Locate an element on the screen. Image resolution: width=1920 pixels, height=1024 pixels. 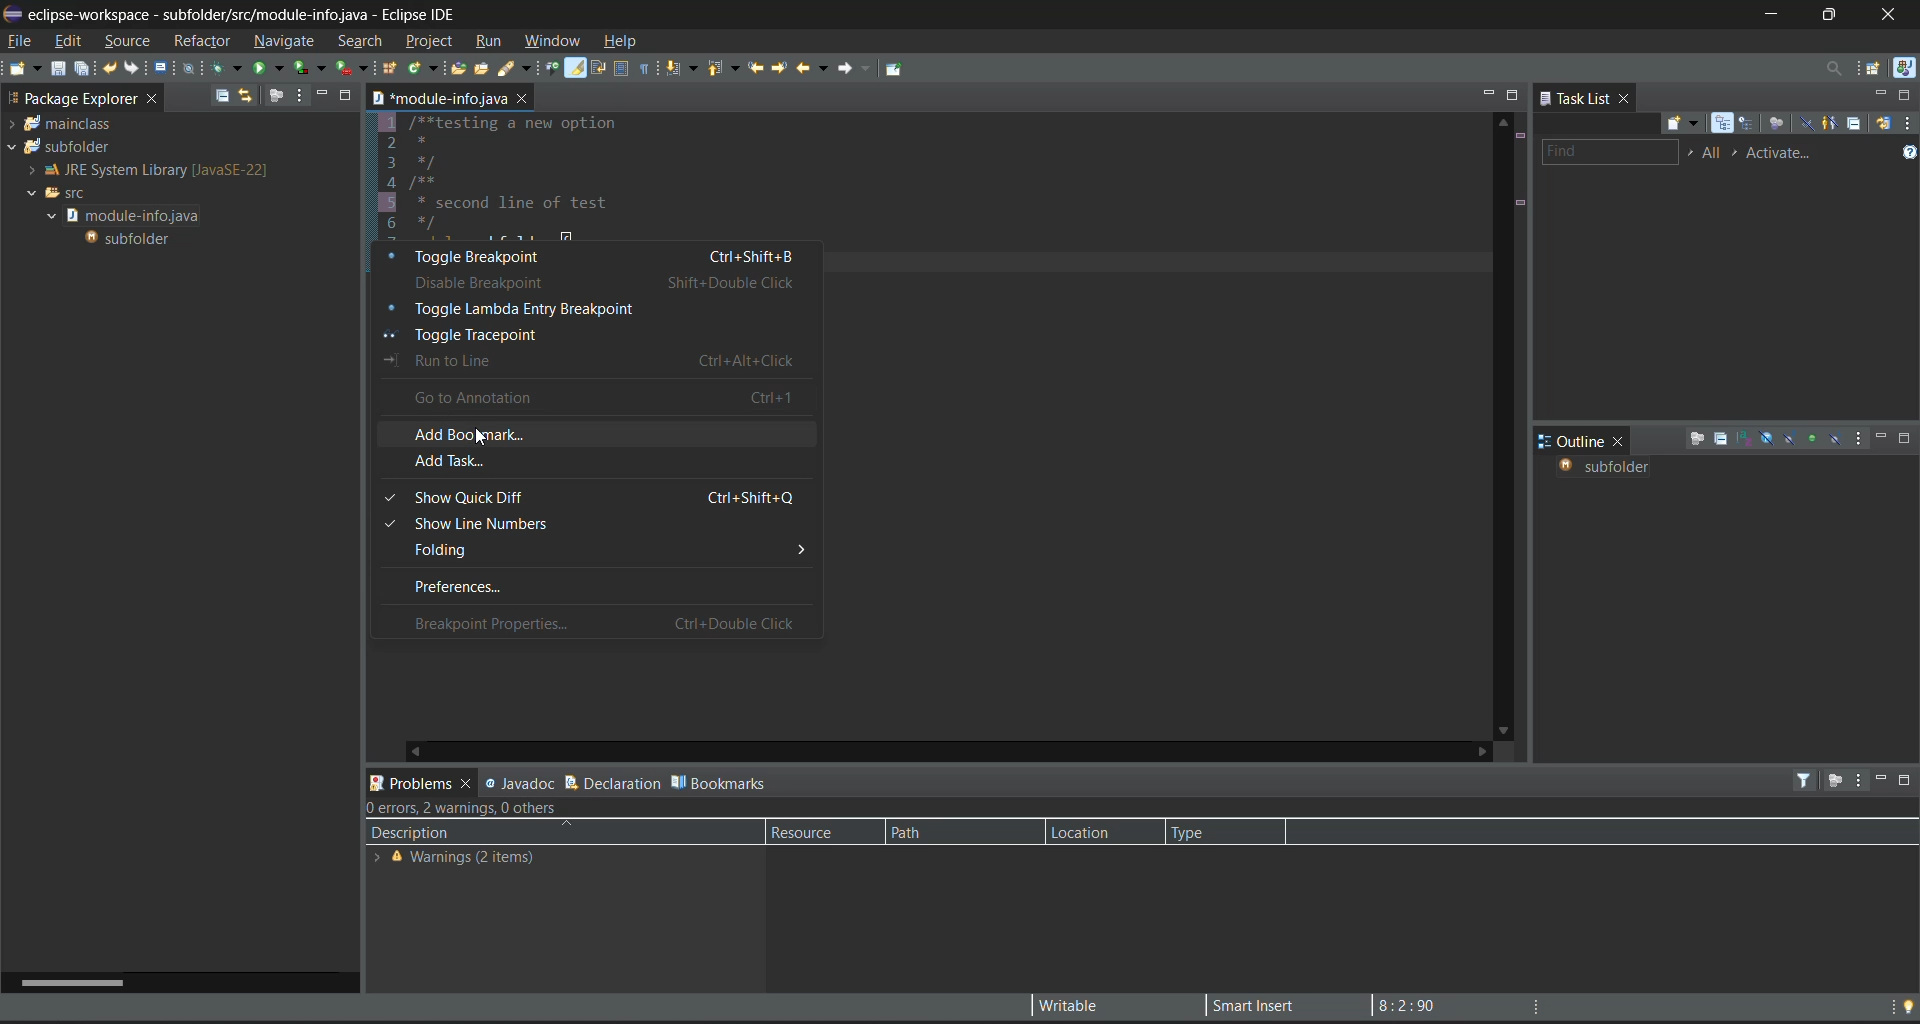
horizontal scroll bar is located at coordinates (67, 982).